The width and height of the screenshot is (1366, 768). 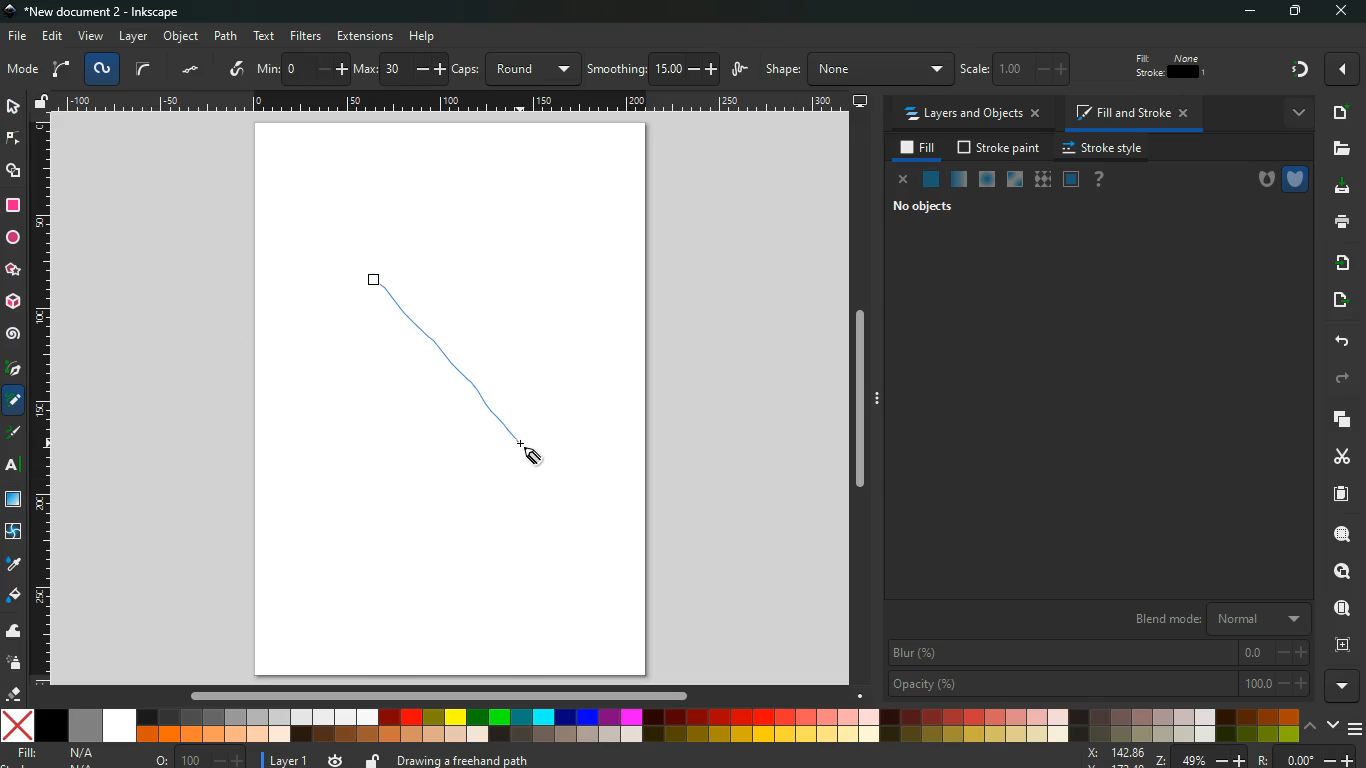 I want to click on message, so click(x=680, y=759).